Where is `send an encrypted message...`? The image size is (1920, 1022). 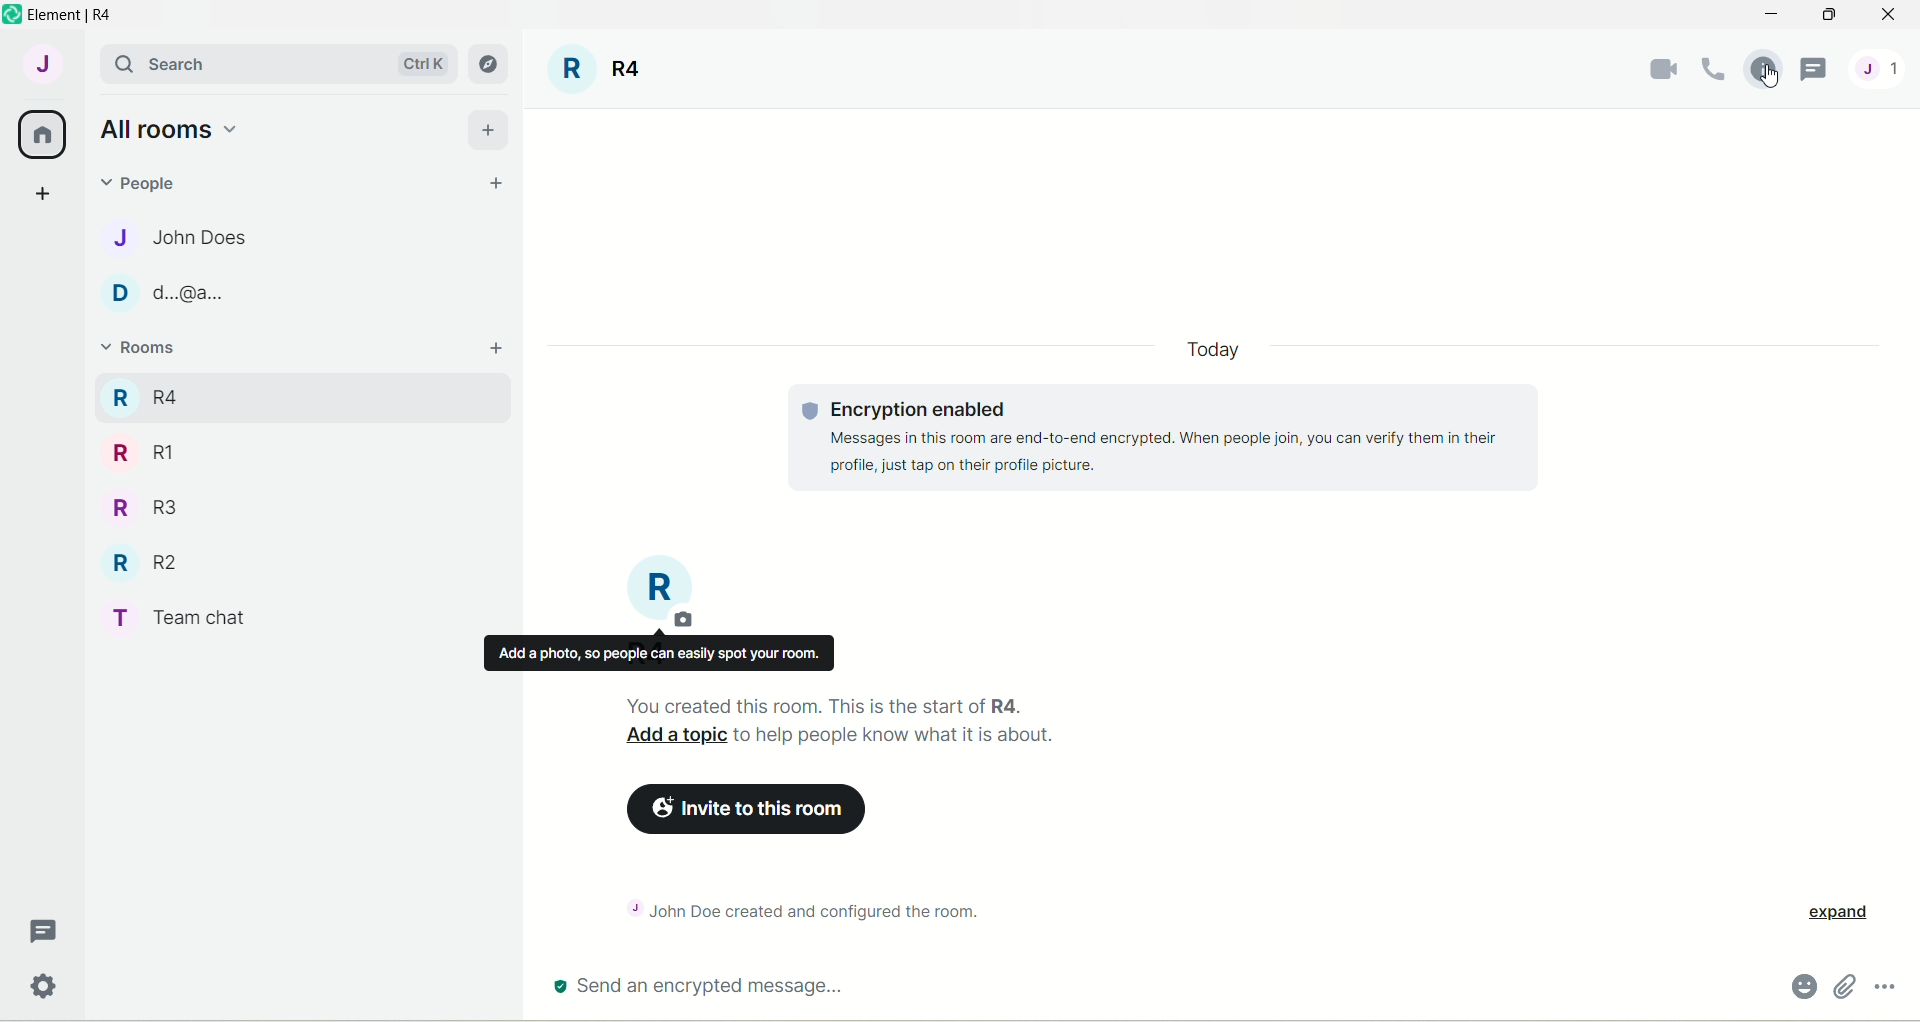 send an encrypted message... is located at coordinates (839, 988).